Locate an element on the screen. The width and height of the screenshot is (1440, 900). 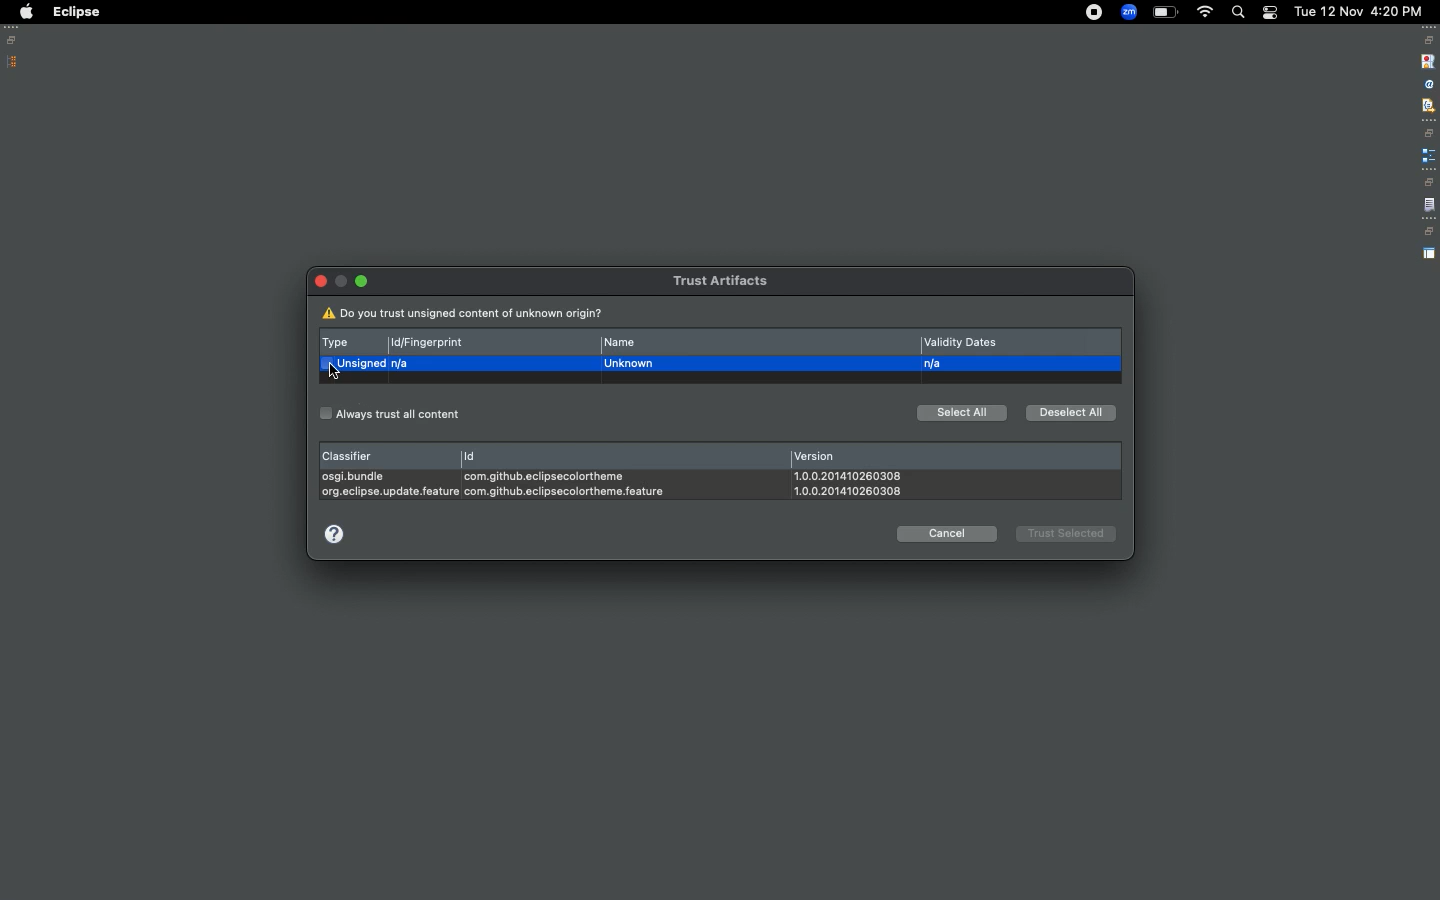
Close is located at coordinates (322, 281).